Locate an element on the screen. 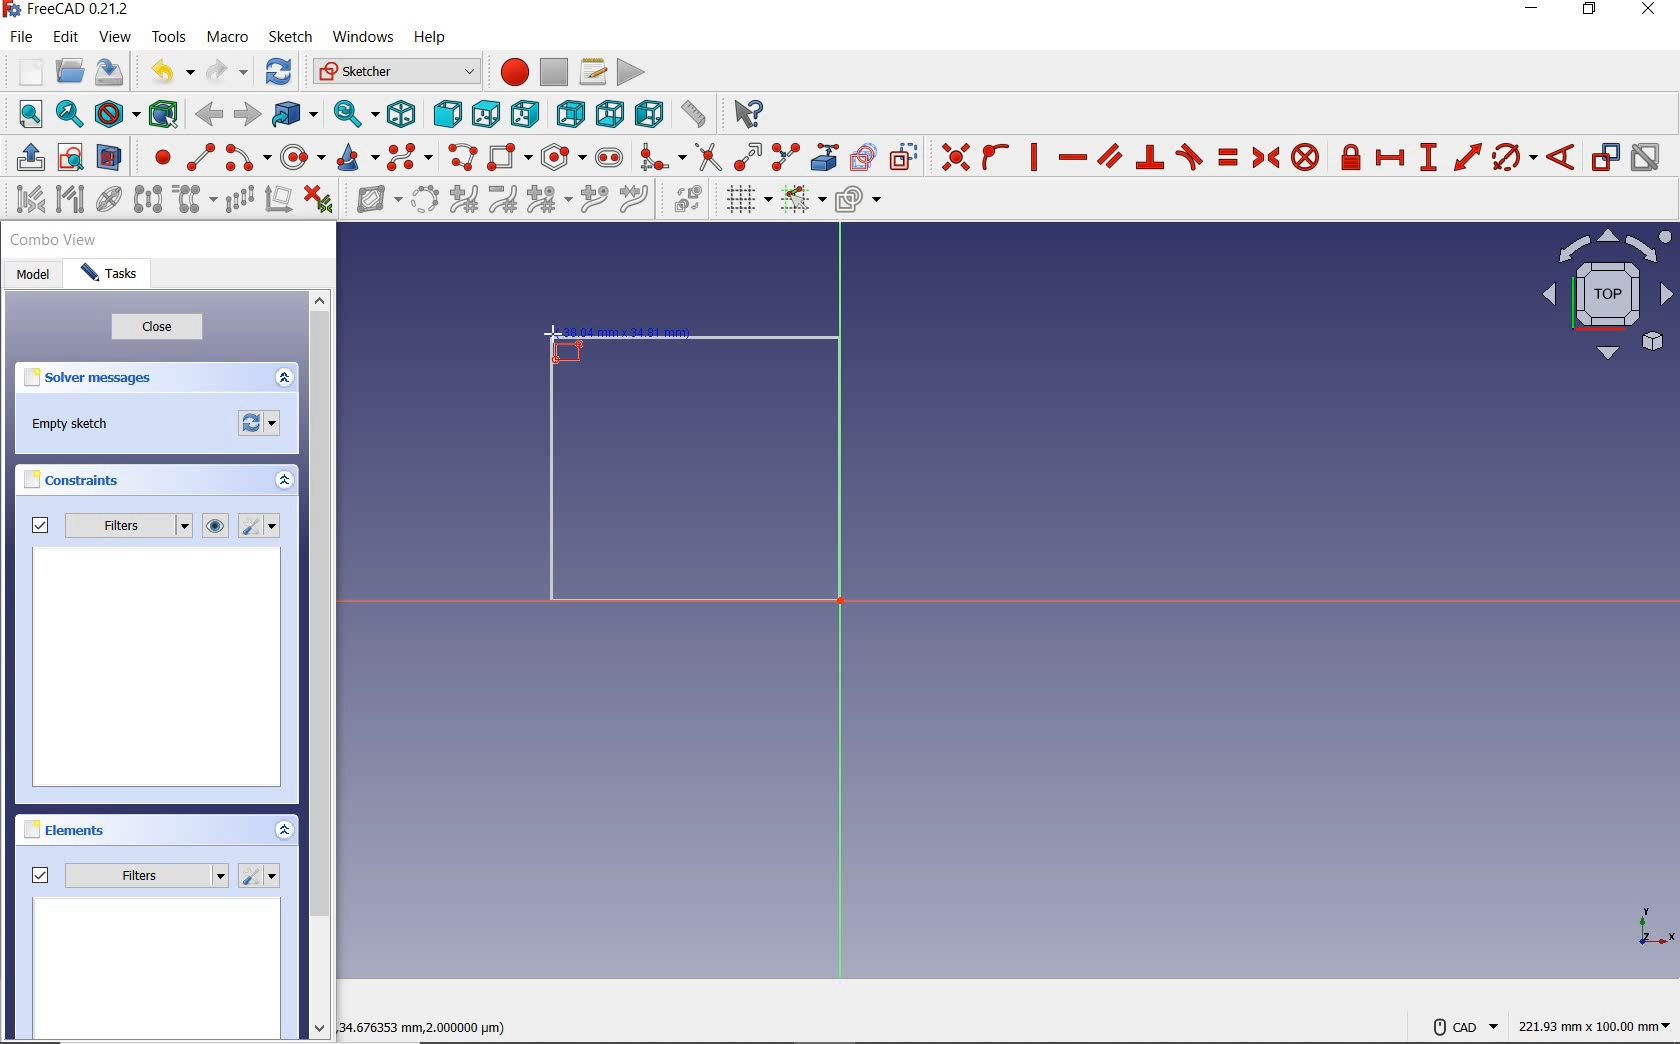 Image resolution: width=1680 pixels, height=1044 pixels. toggle construction geometry is located at coordinates (905, 157).